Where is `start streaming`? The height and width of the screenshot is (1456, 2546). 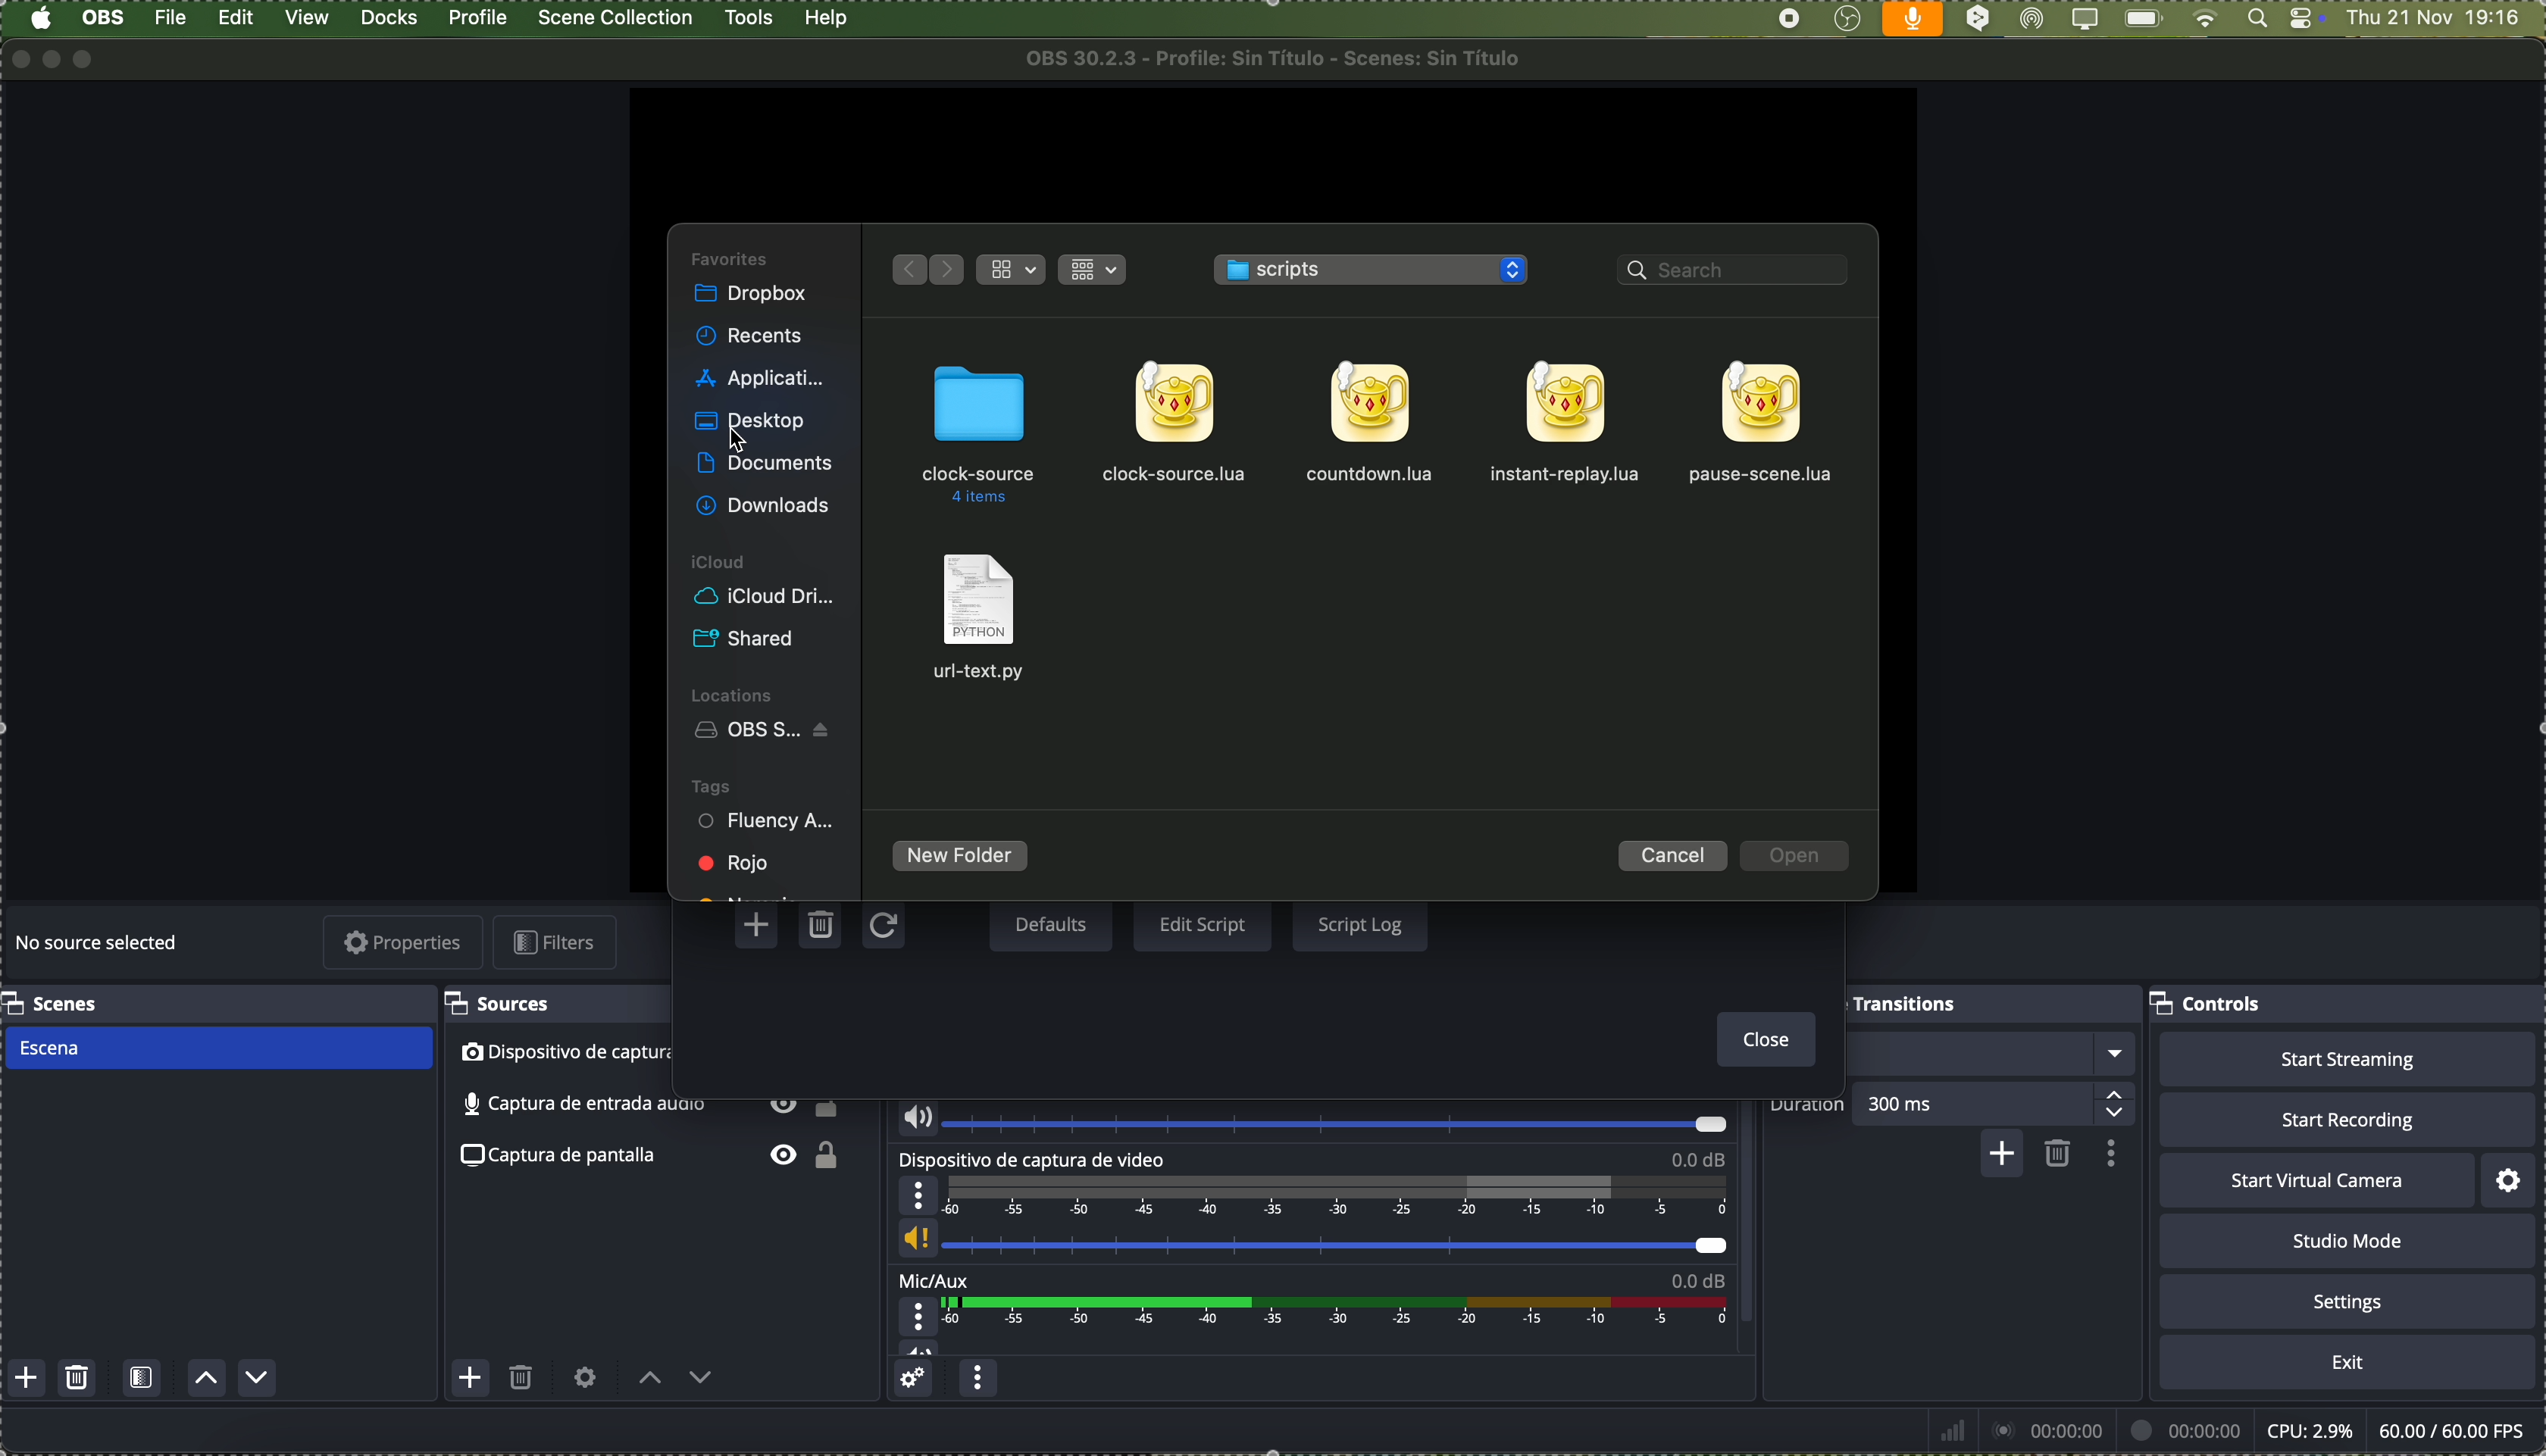
start streaming is located at coordinates (2347, 1059).